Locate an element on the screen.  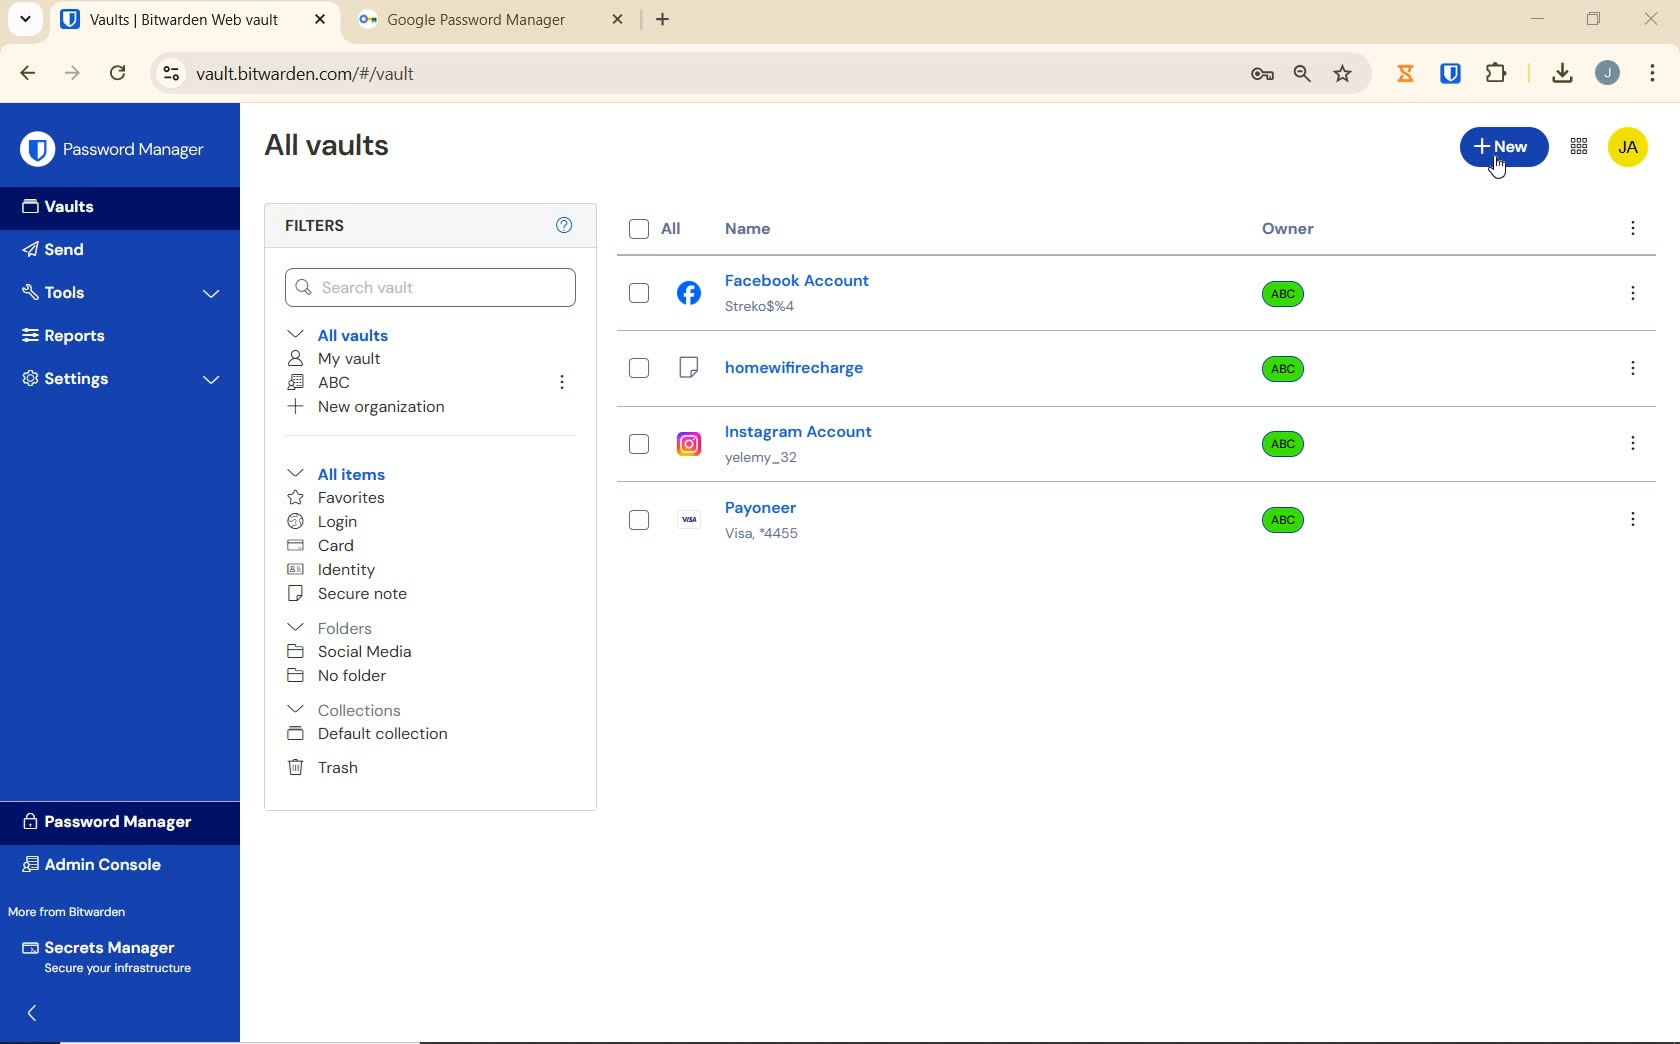
minimize is located at coordinates (1537, 19).